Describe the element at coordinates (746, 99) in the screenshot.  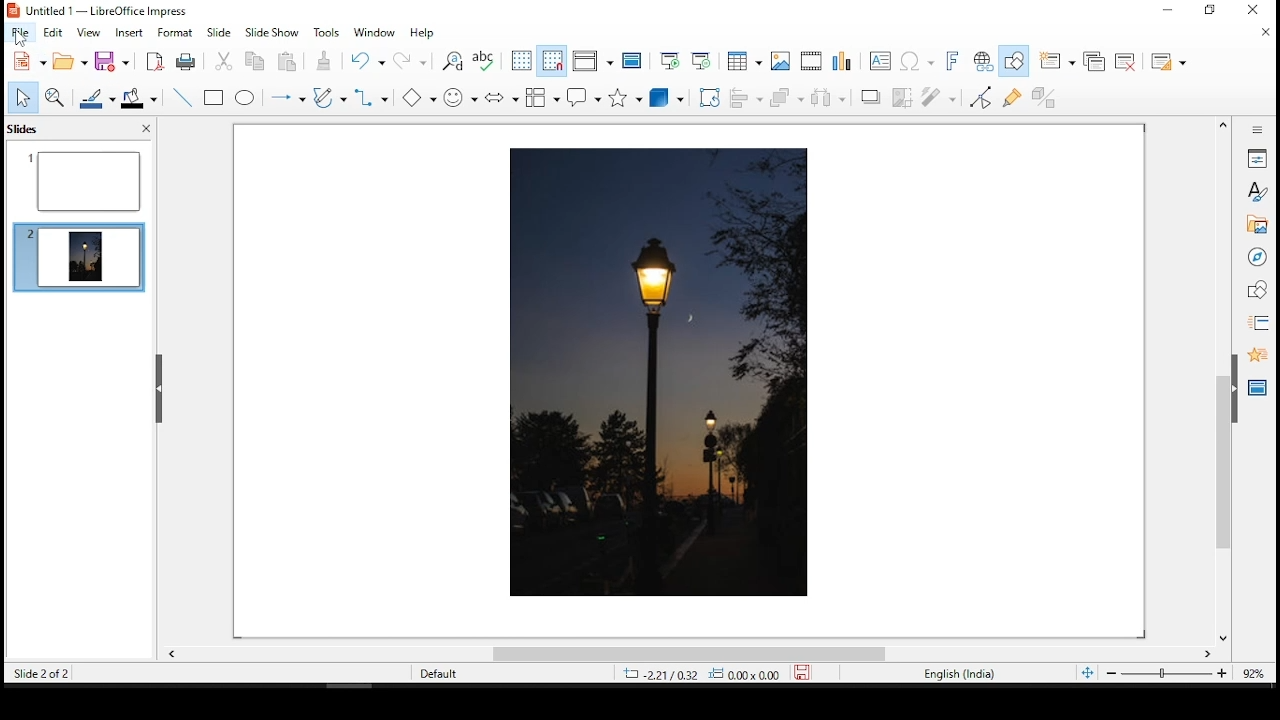
I see `align objects` at that location.